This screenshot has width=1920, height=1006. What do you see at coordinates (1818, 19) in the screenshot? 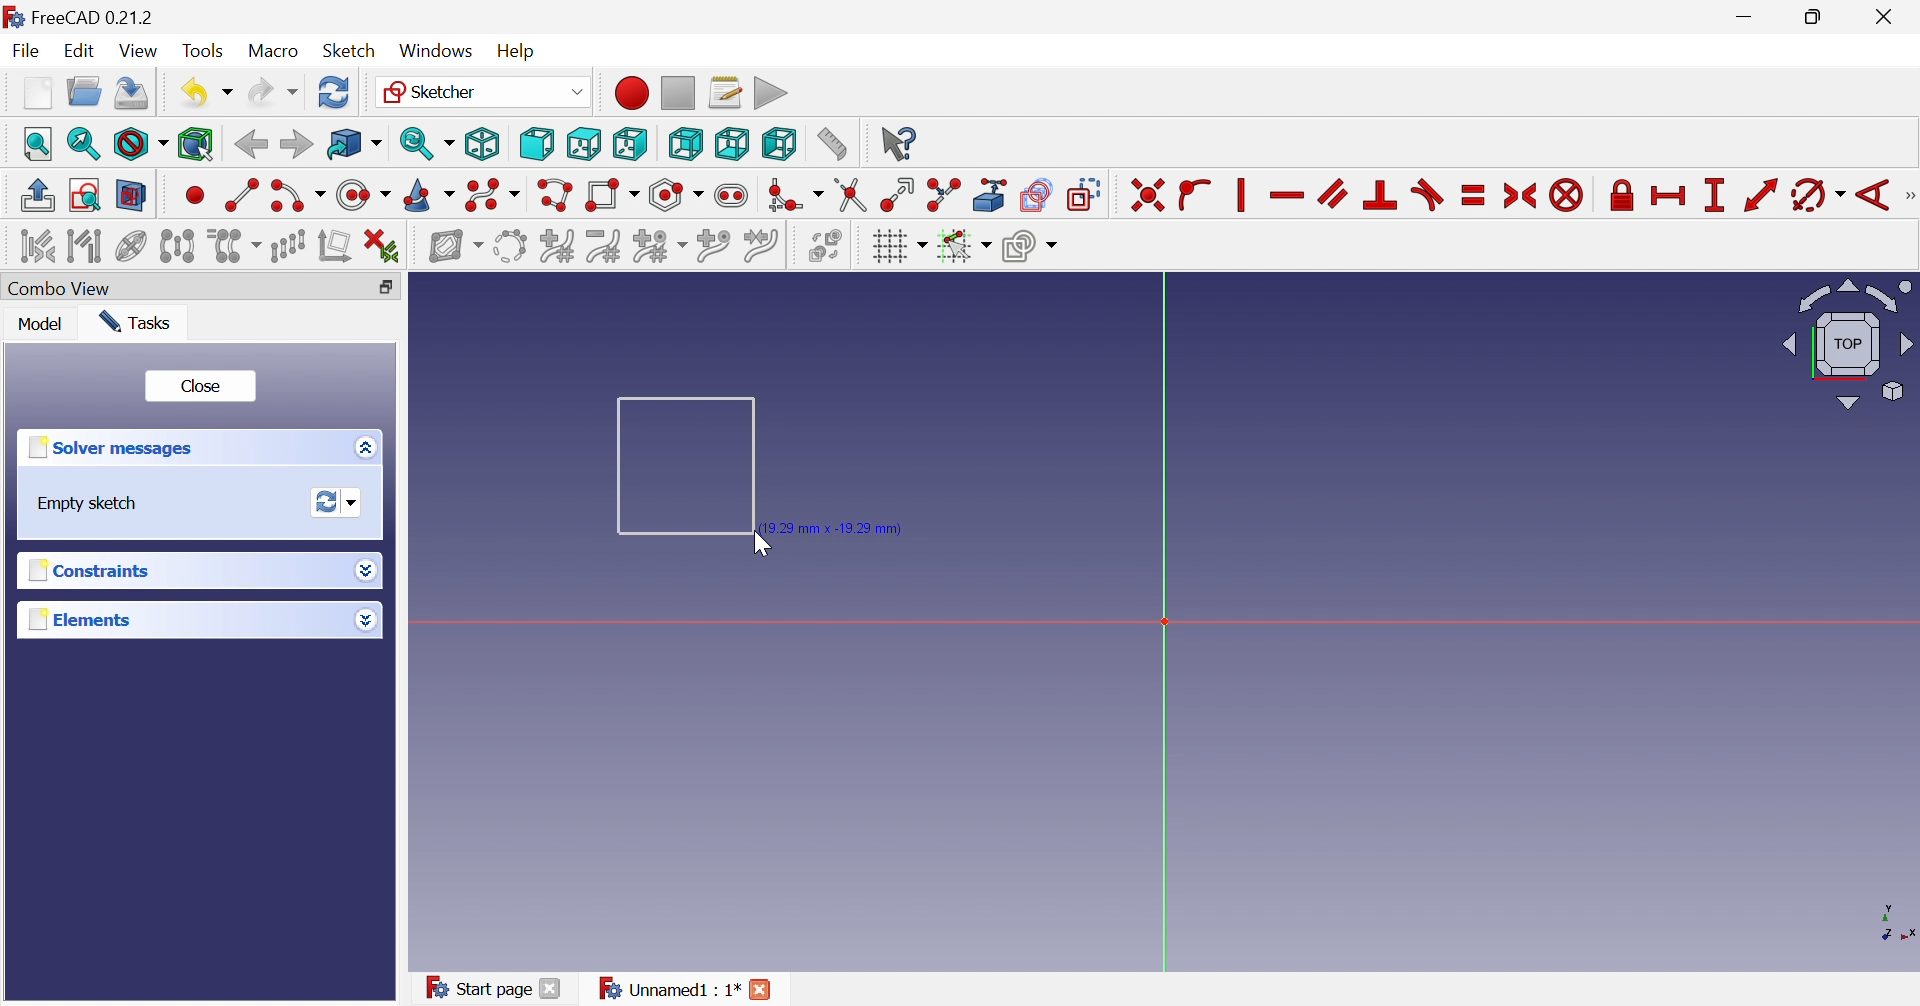
I see `Restore Down` at bounding box center [1818, 19].